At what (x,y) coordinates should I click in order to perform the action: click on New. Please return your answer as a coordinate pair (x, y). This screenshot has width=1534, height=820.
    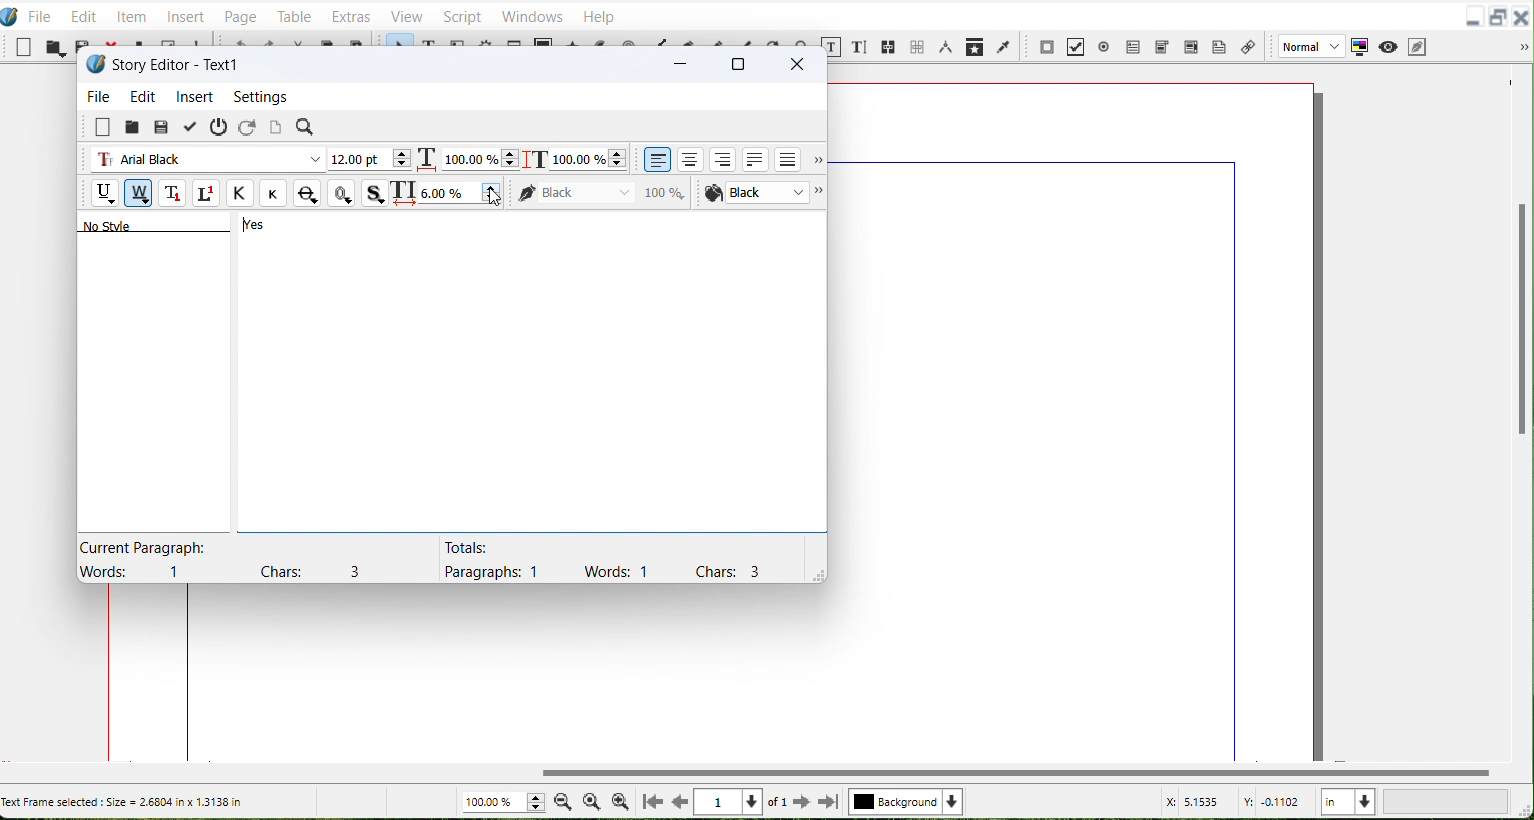
    Looking at the image, I should click on (24, 47).